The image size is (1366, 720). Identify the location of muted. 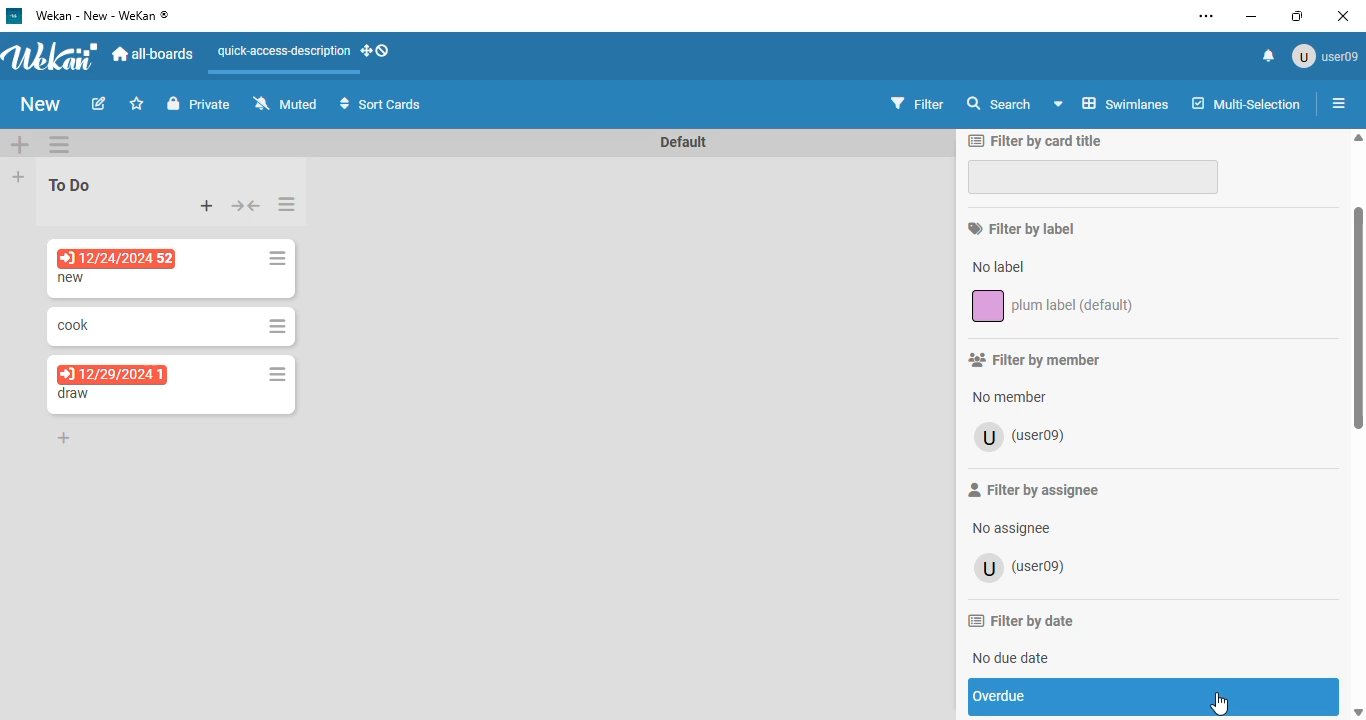
(285, 103).